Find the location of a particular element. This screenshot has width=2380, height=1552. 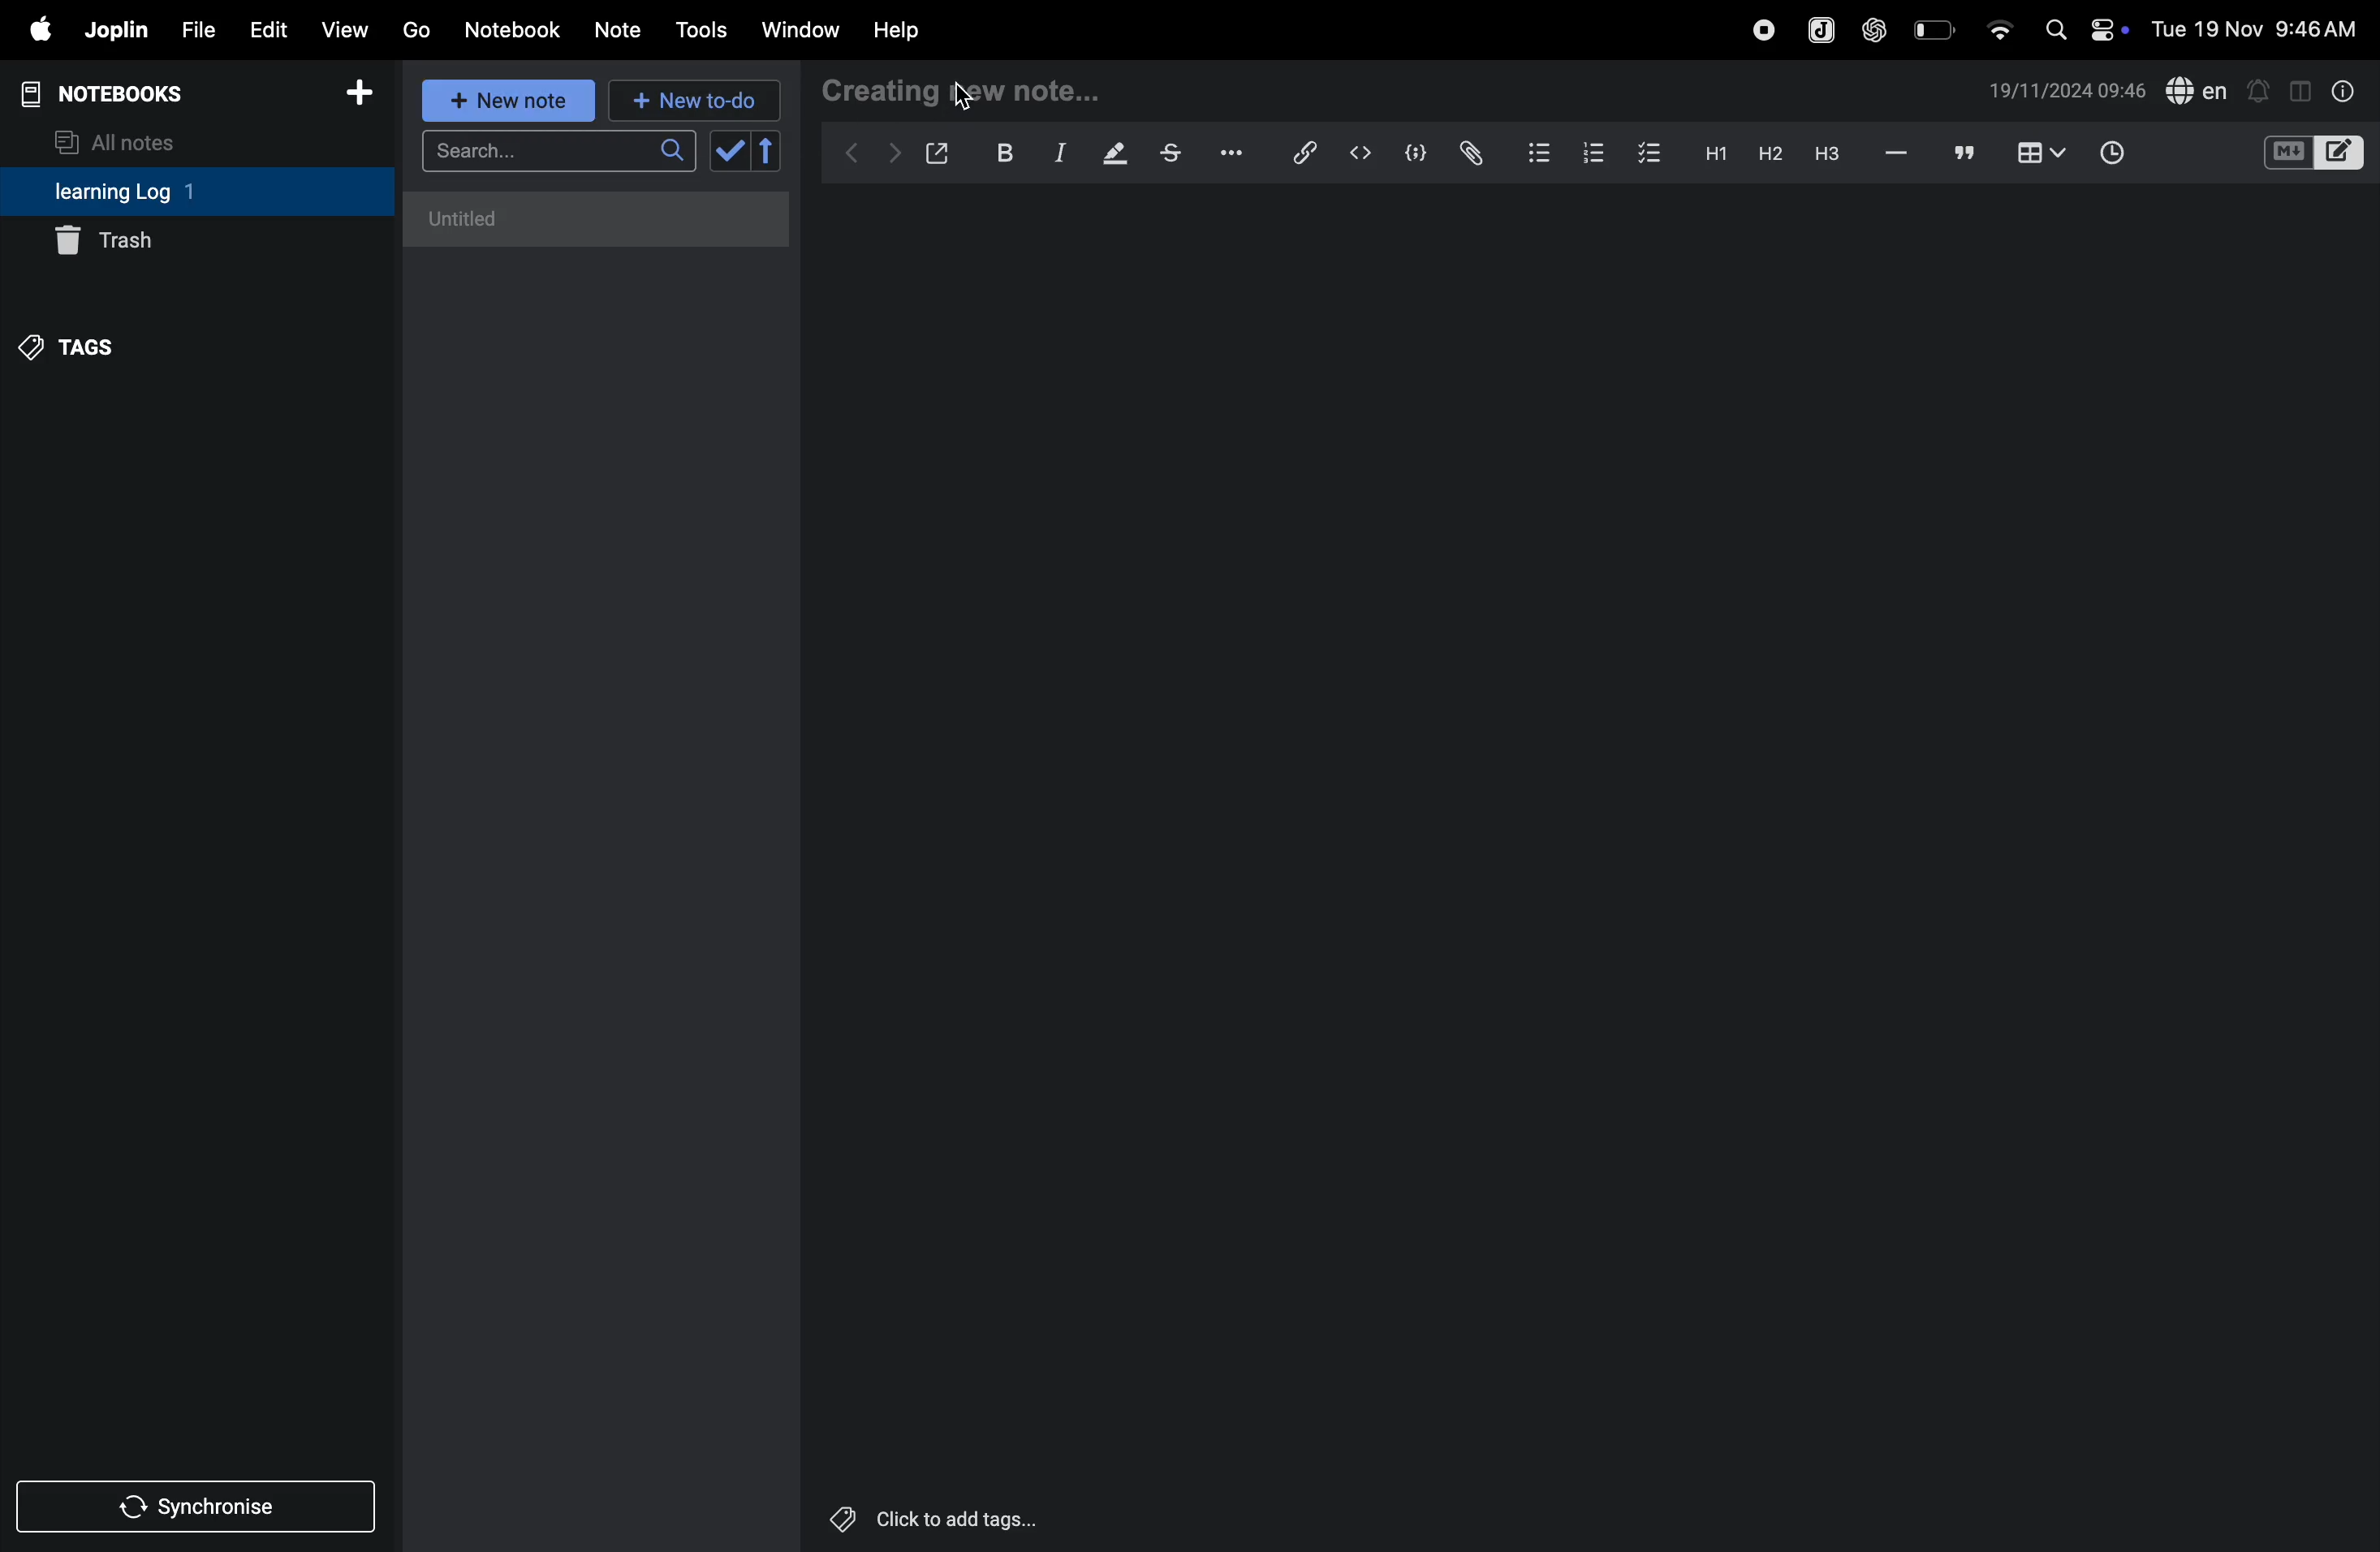

new to do is located at coordinates (686, 96).